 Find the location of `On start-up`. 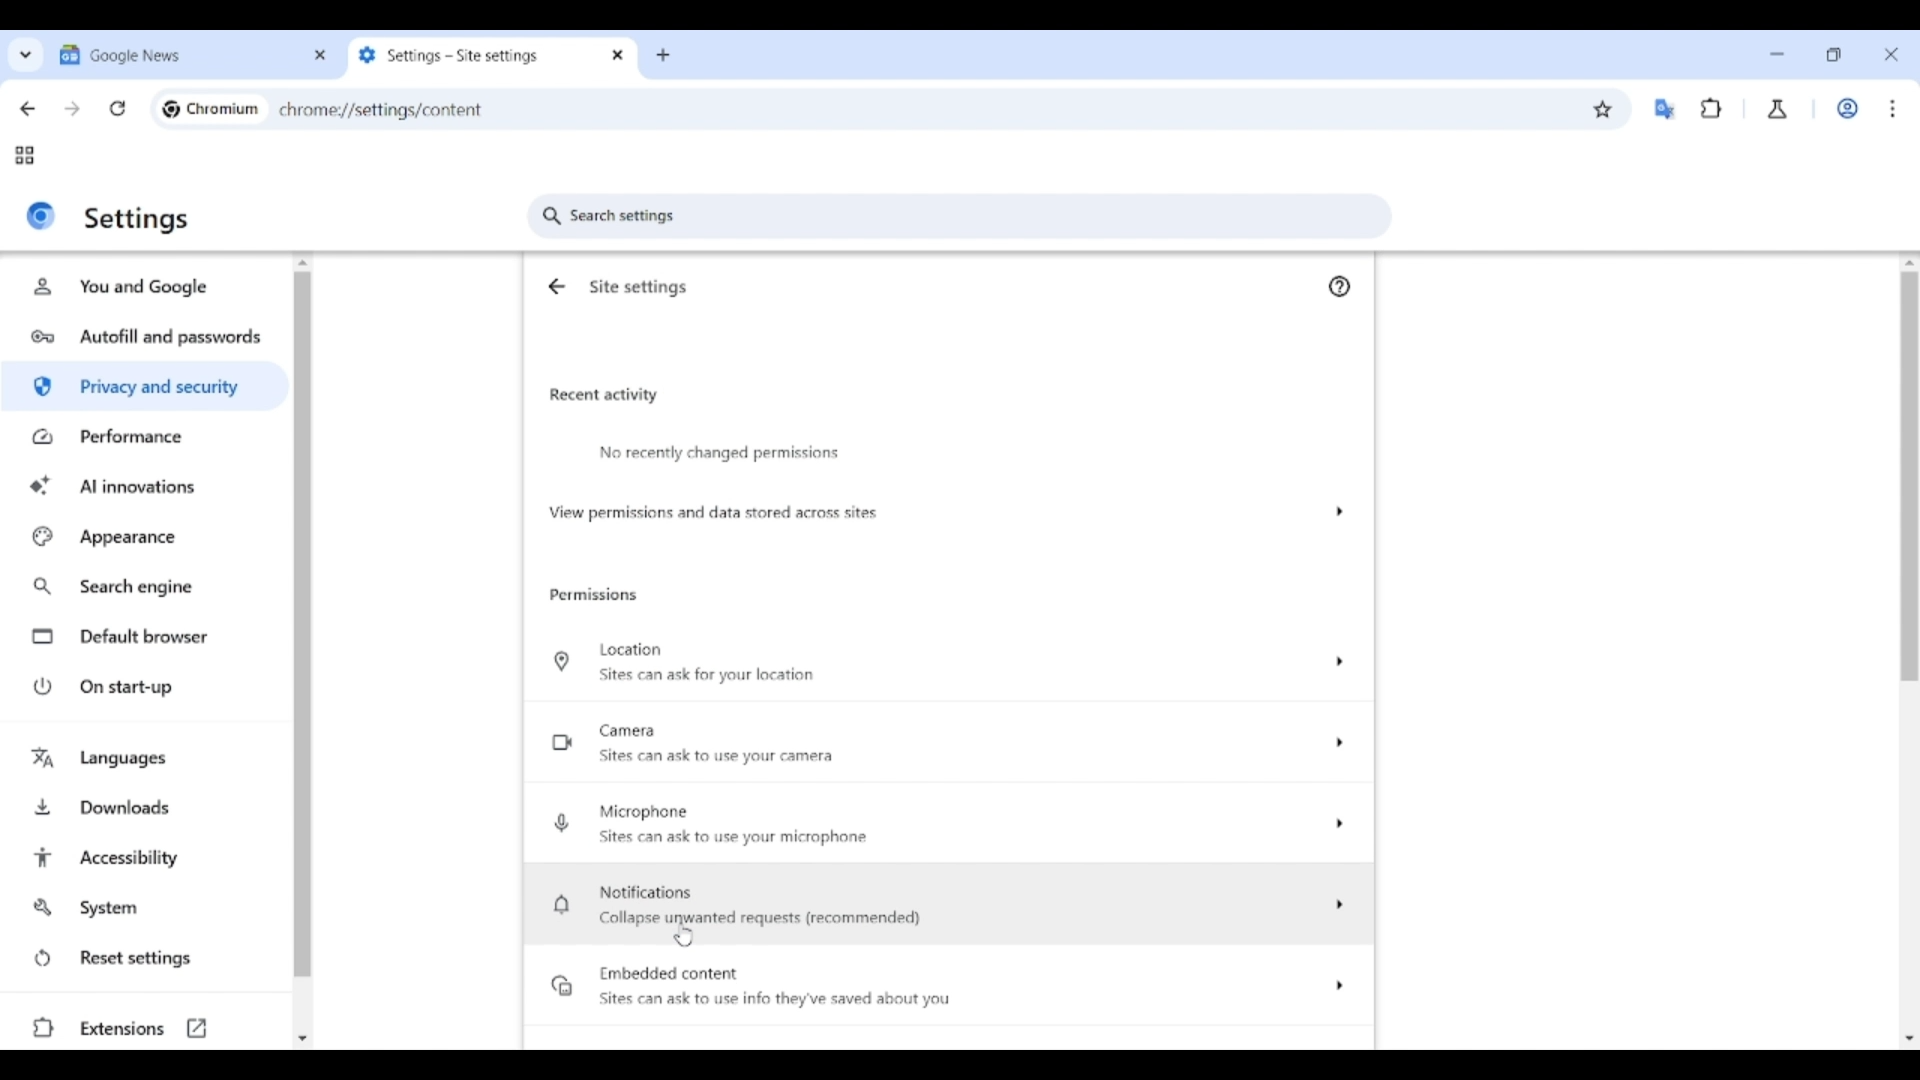

On start-up is located at coordinates (148, 686).